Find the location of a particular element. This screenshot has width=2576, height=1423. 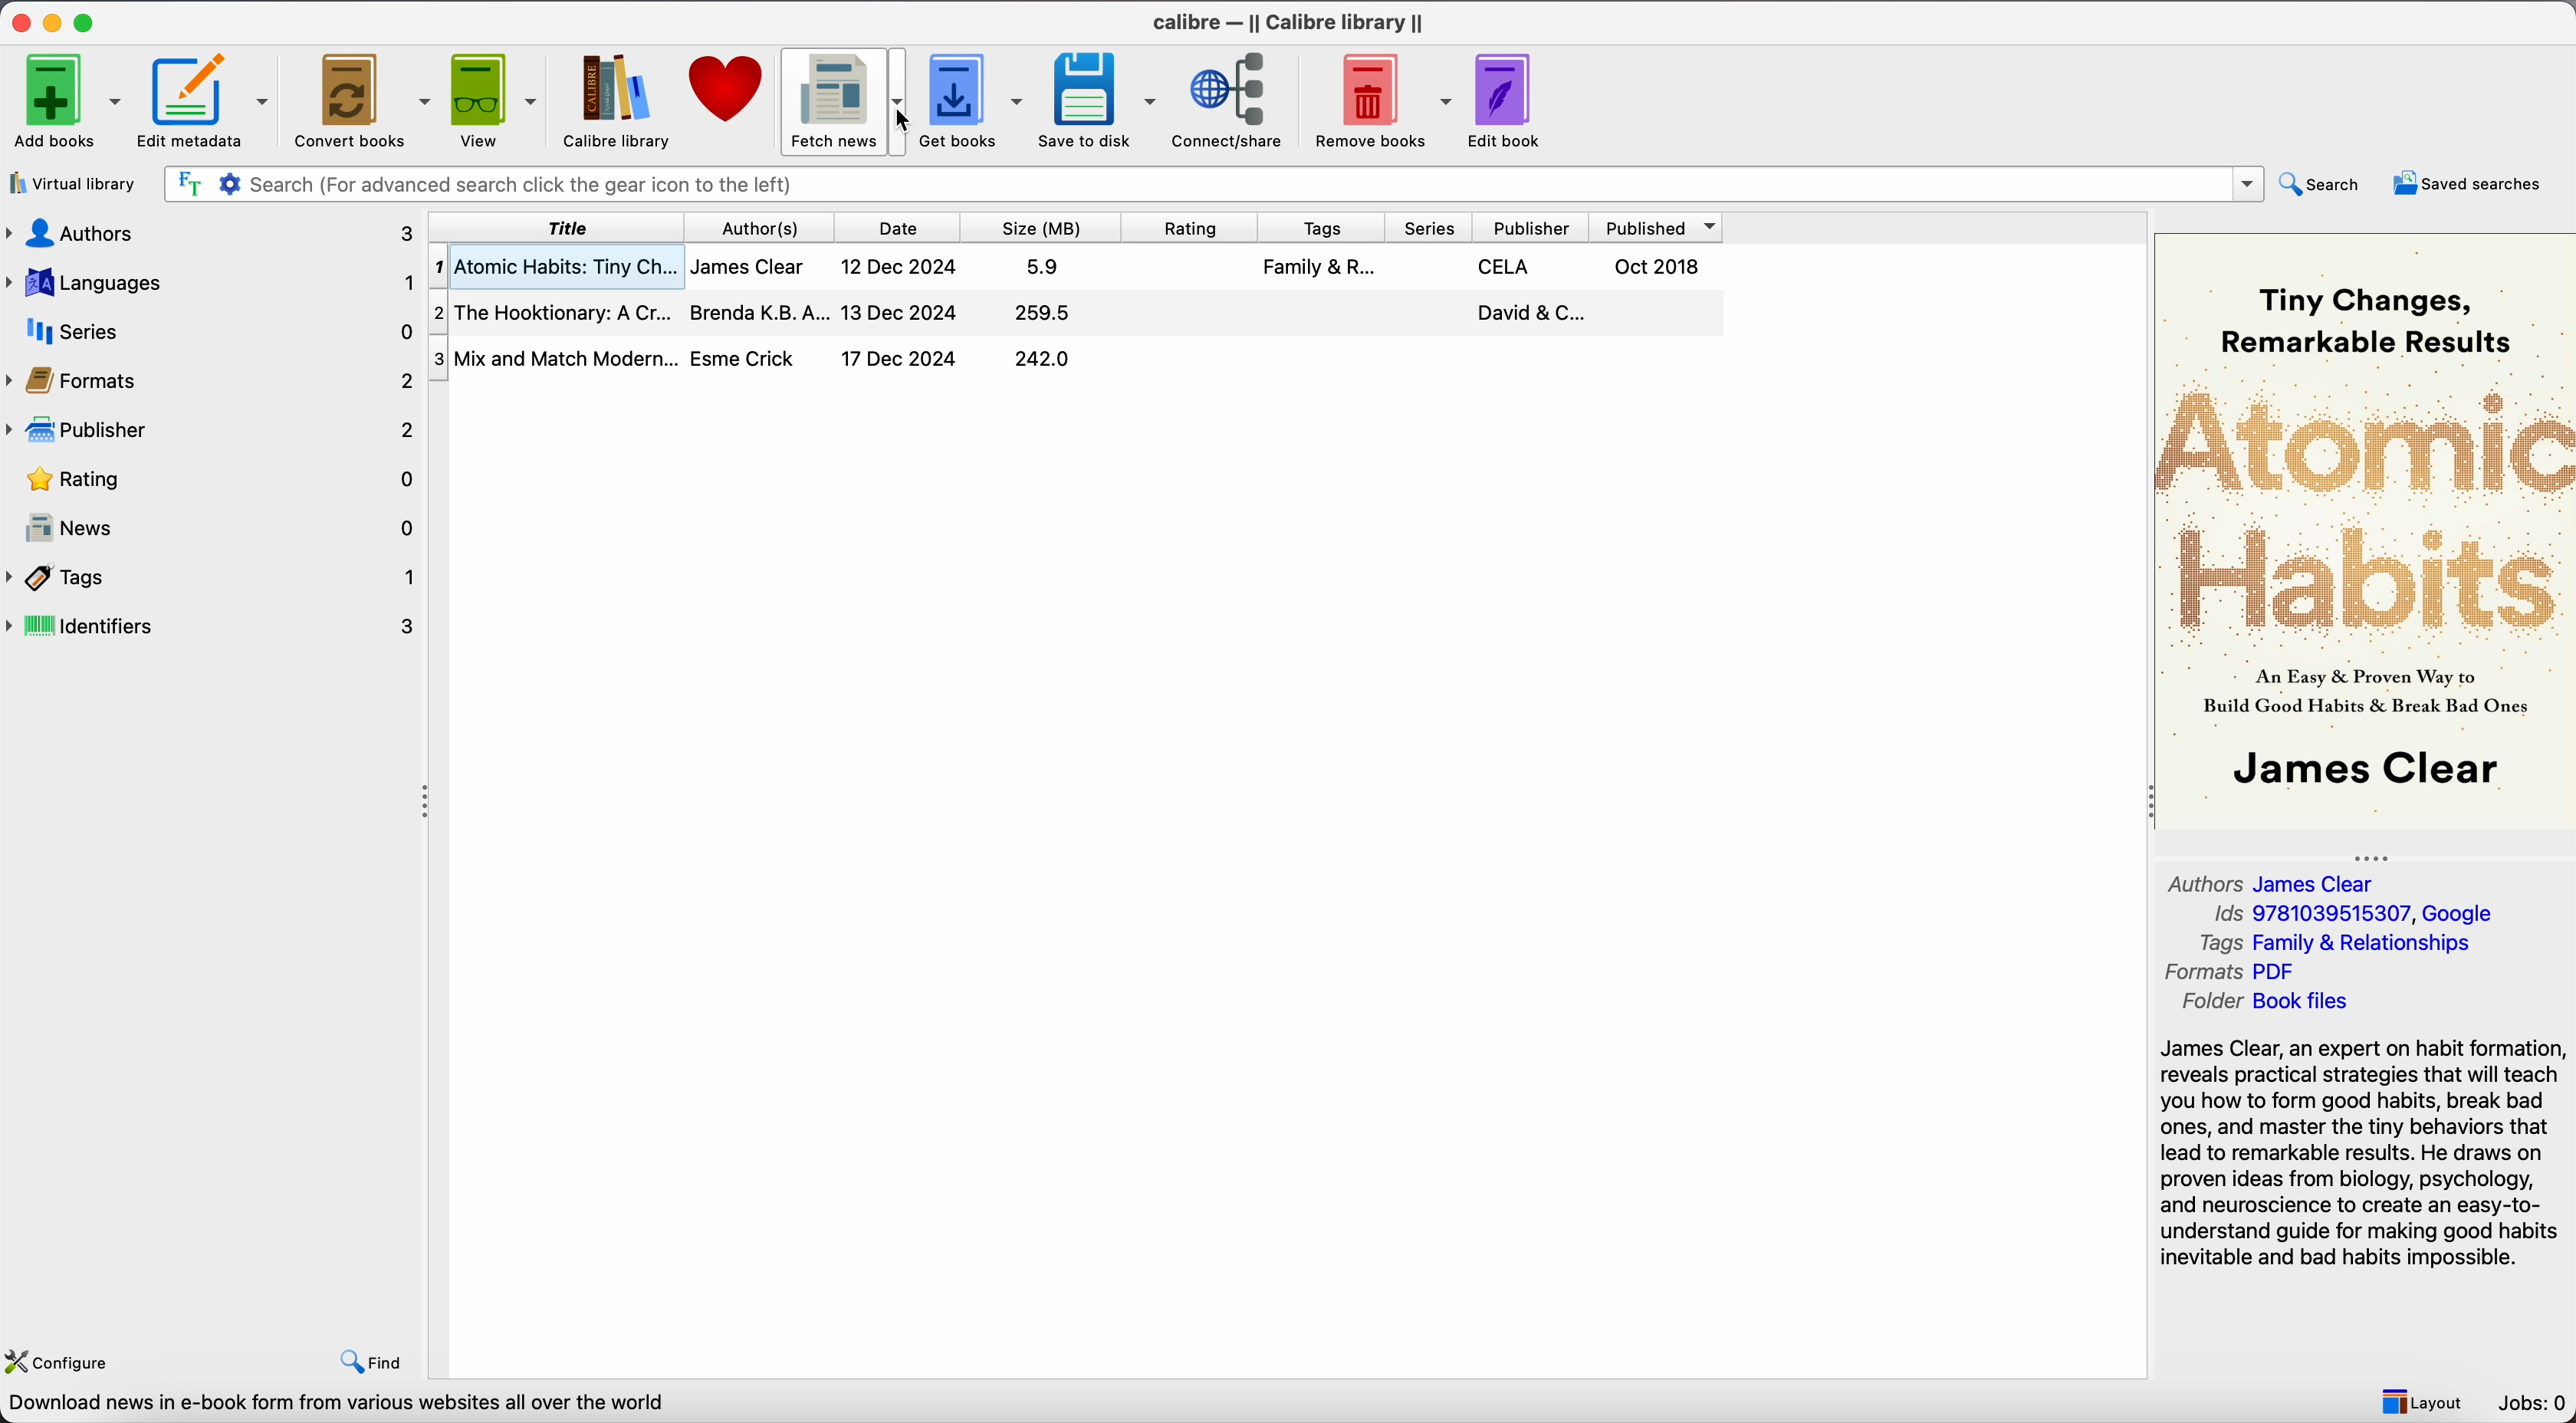

259.5 is located at coordinates (1043, 314).